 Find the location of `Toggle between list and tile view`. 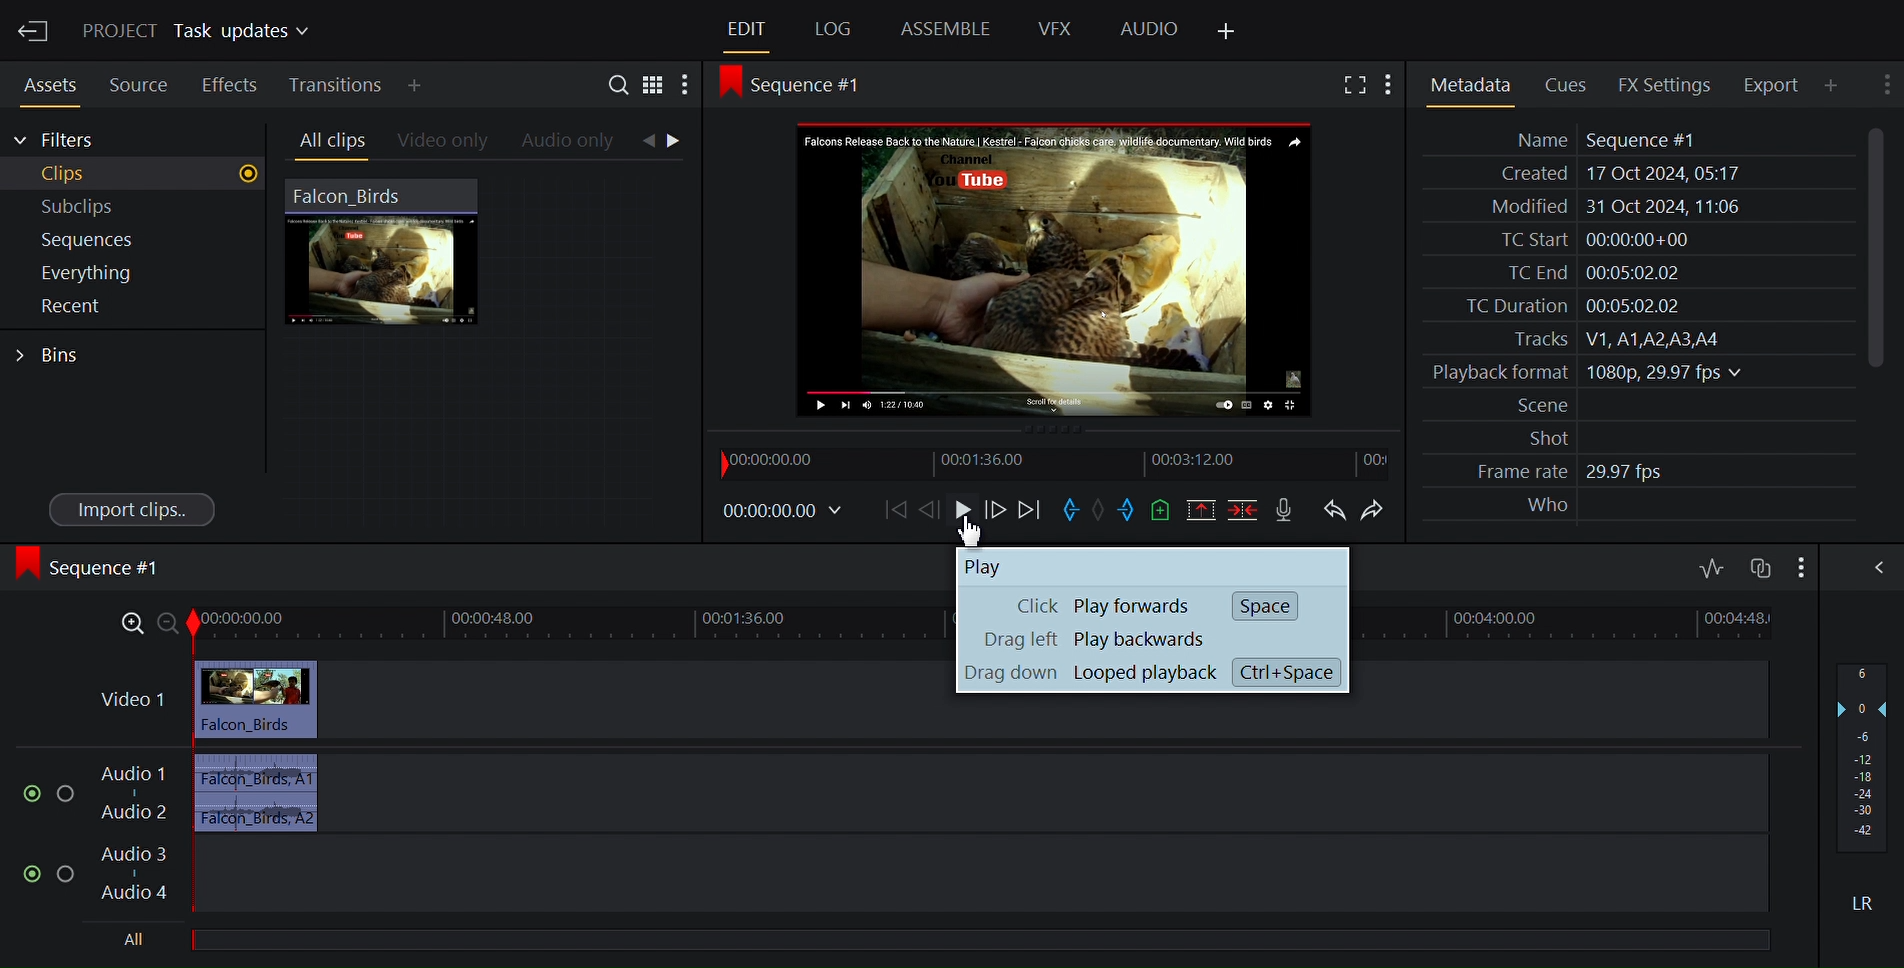

Toggle between list and tile view is located at coordinates (654, 83).